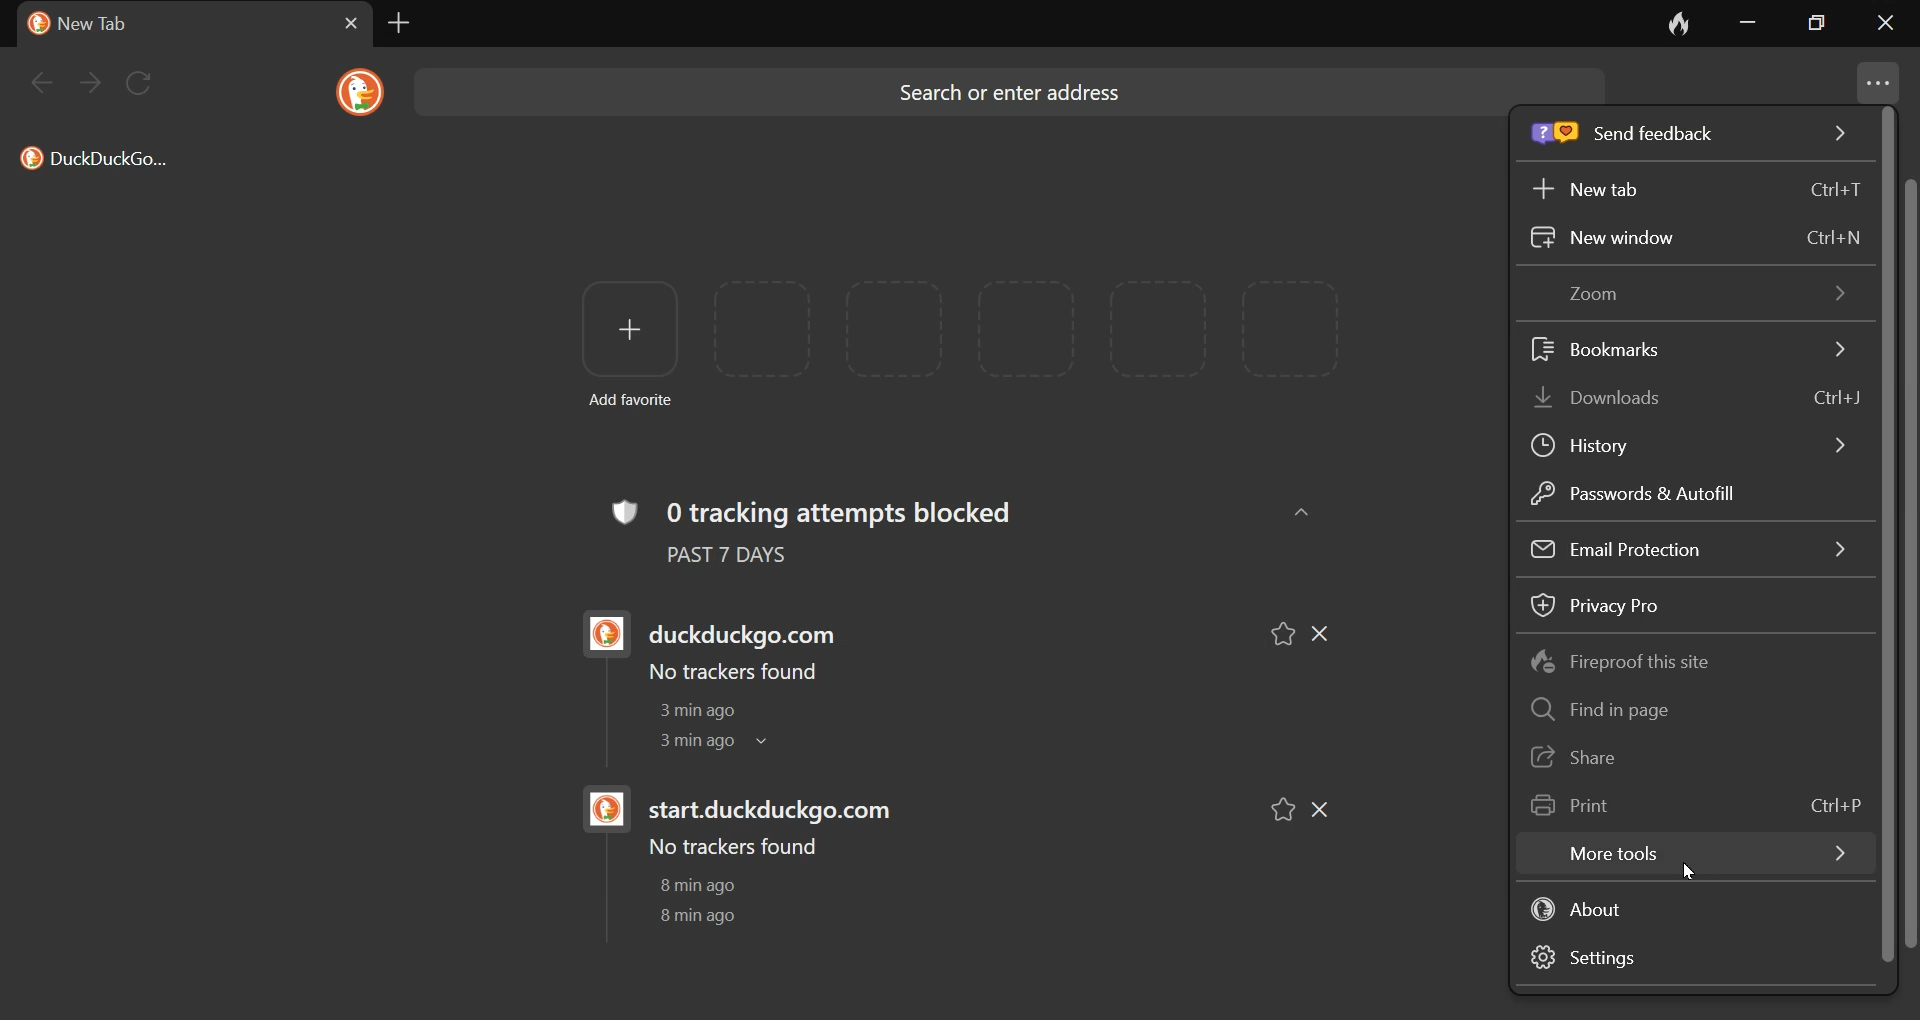 This screenshot has height=1020, width=1920. Describe the element at coordinates (689, 743) in the screenshot. I see `3 min ago` at that location.